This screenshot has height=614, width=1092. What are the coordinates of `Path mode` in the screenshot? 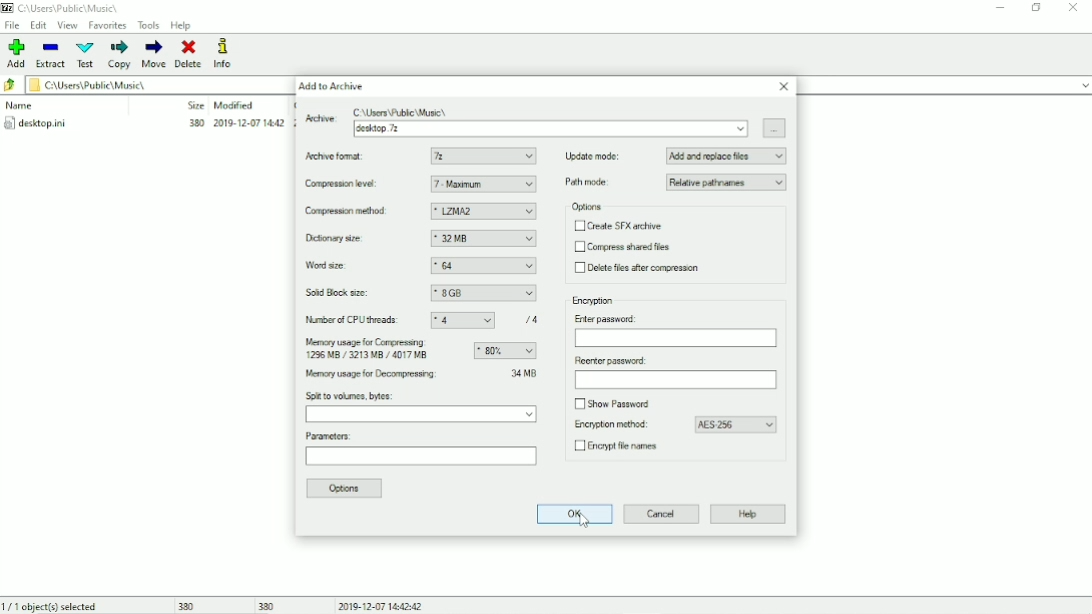 It's located at (590, 182).